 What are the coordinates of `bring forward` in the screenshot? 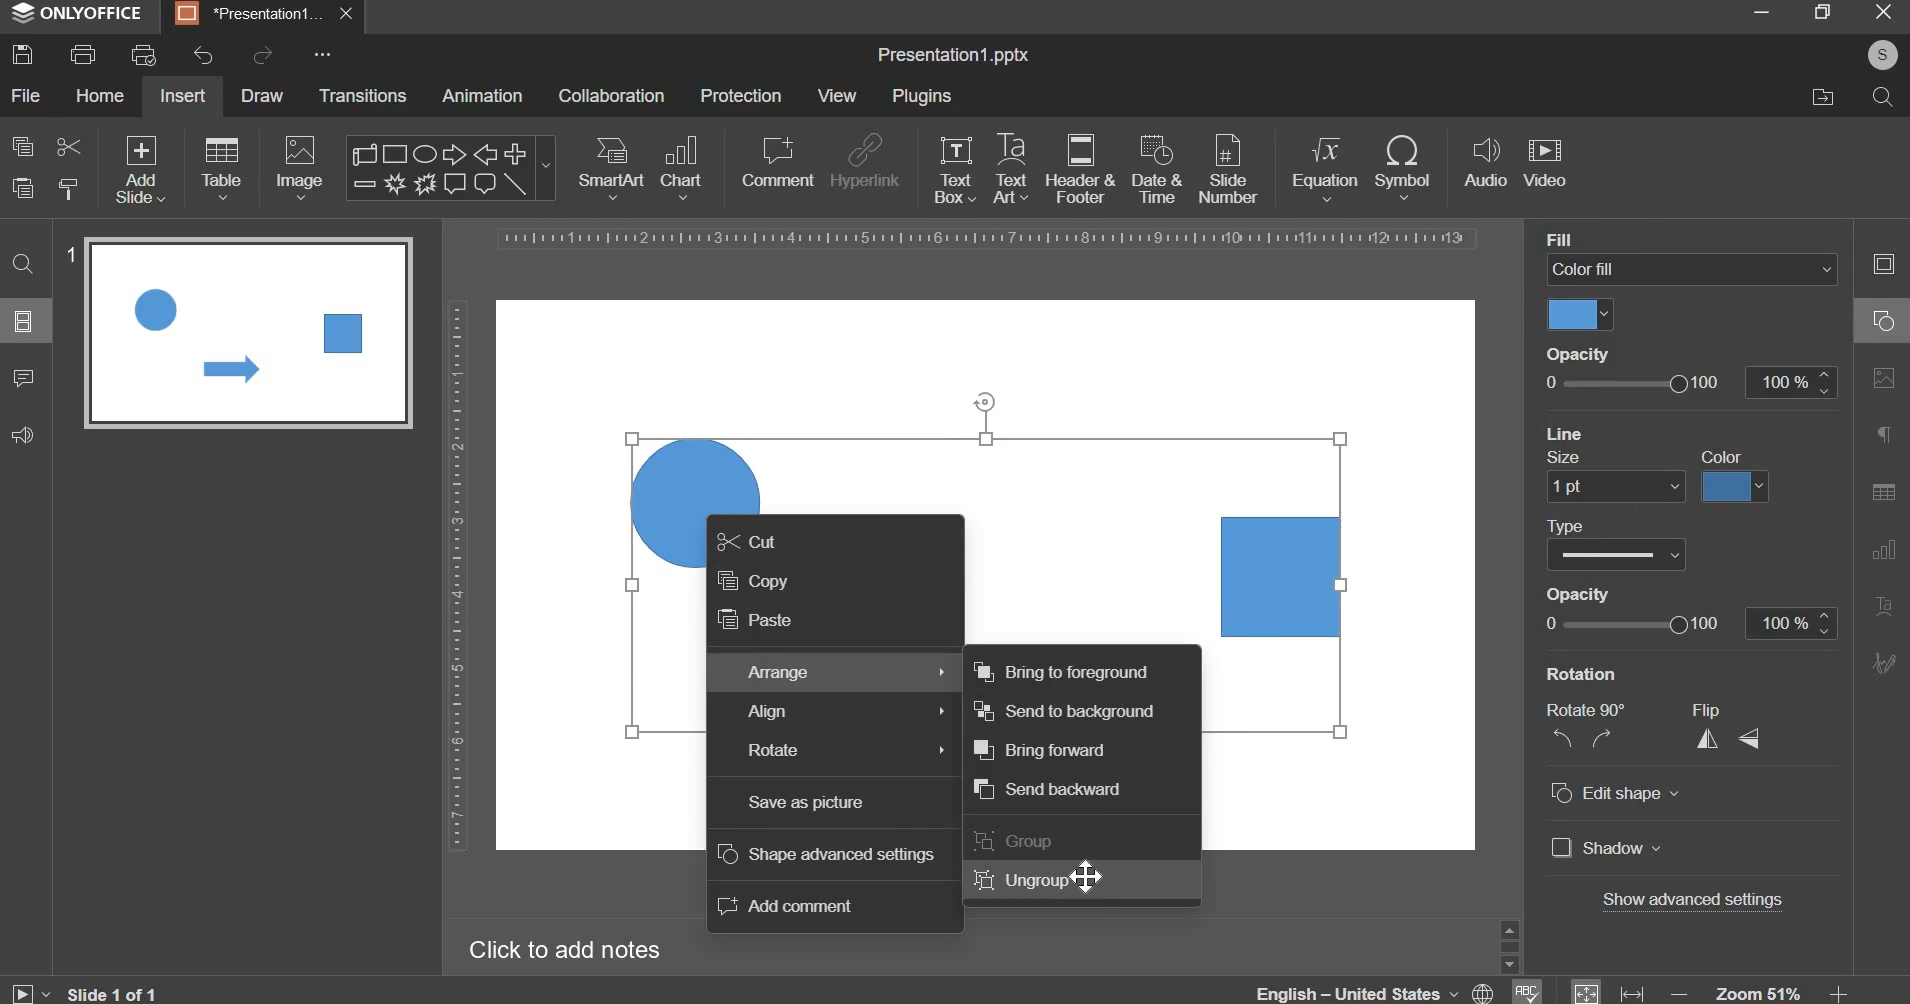 It's located at (1040, 749).